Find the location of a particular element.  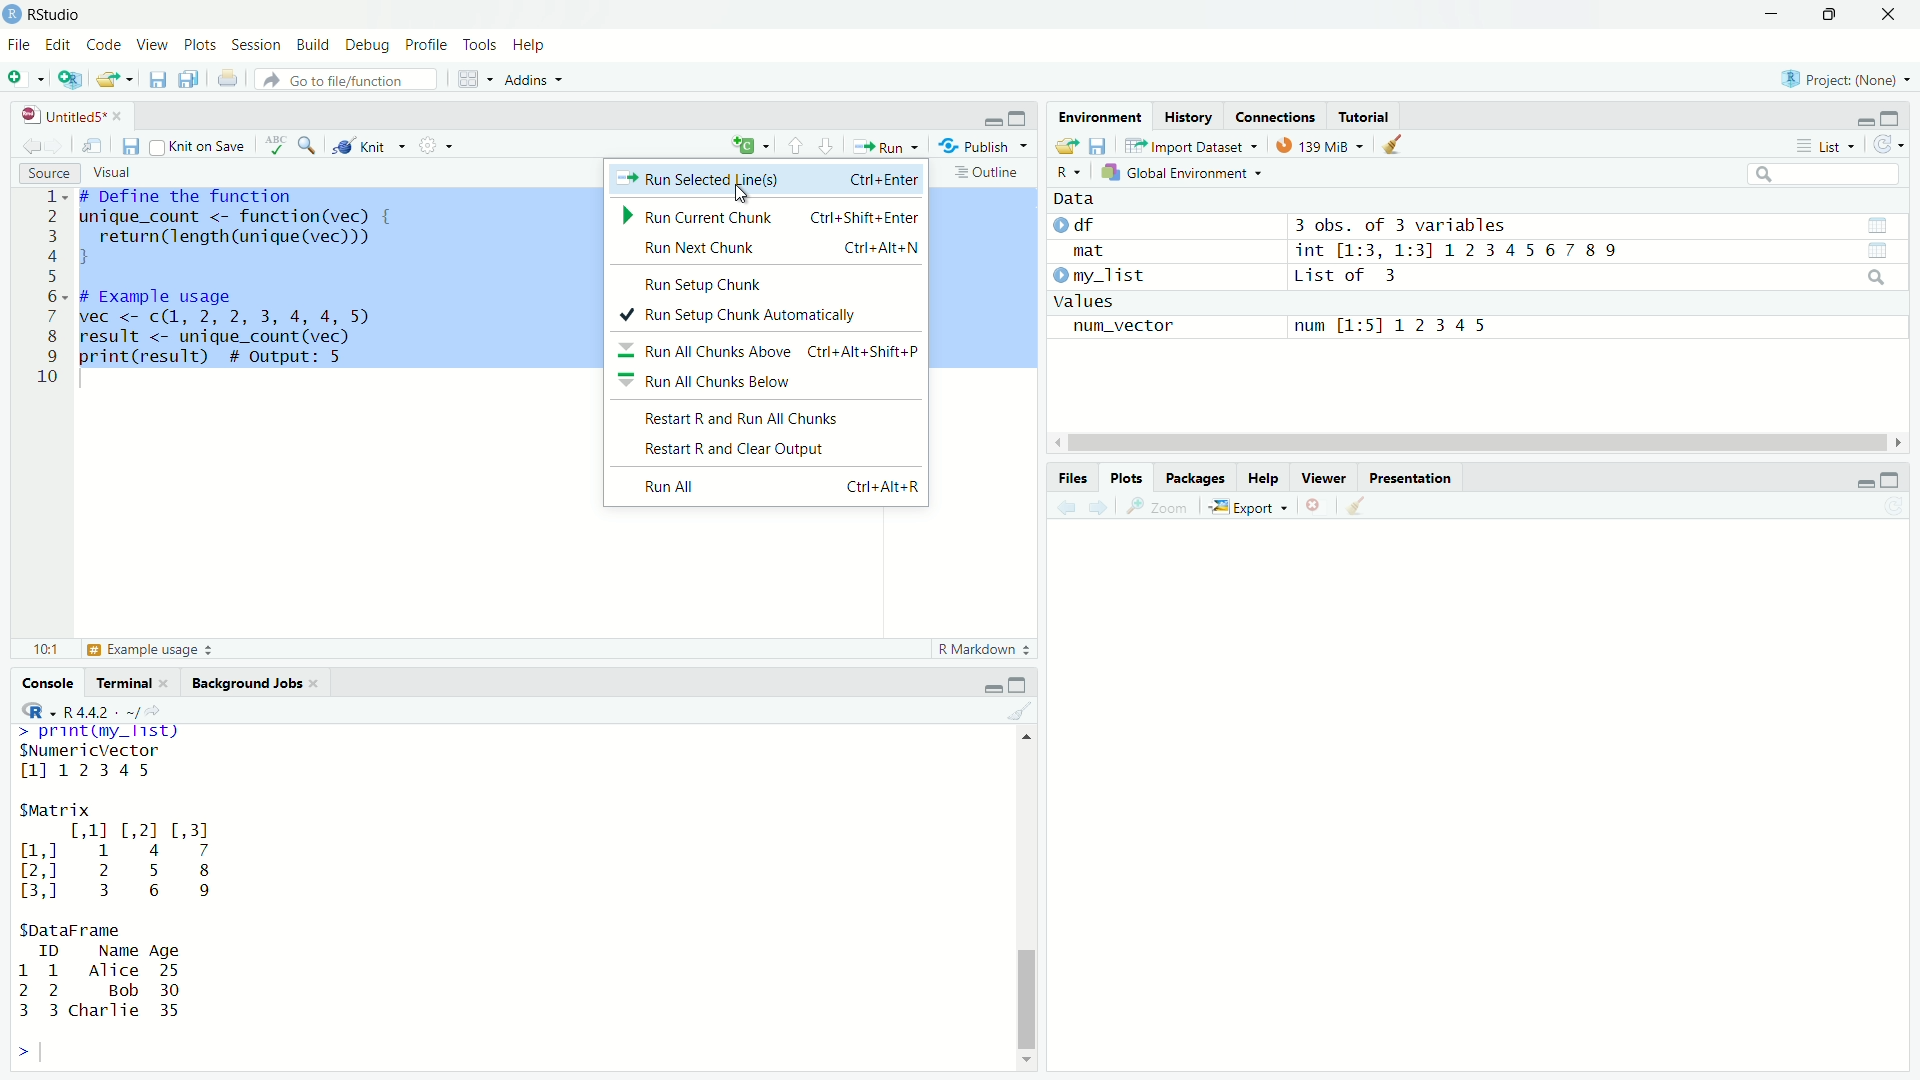

back is located at coordinates (34, 145).